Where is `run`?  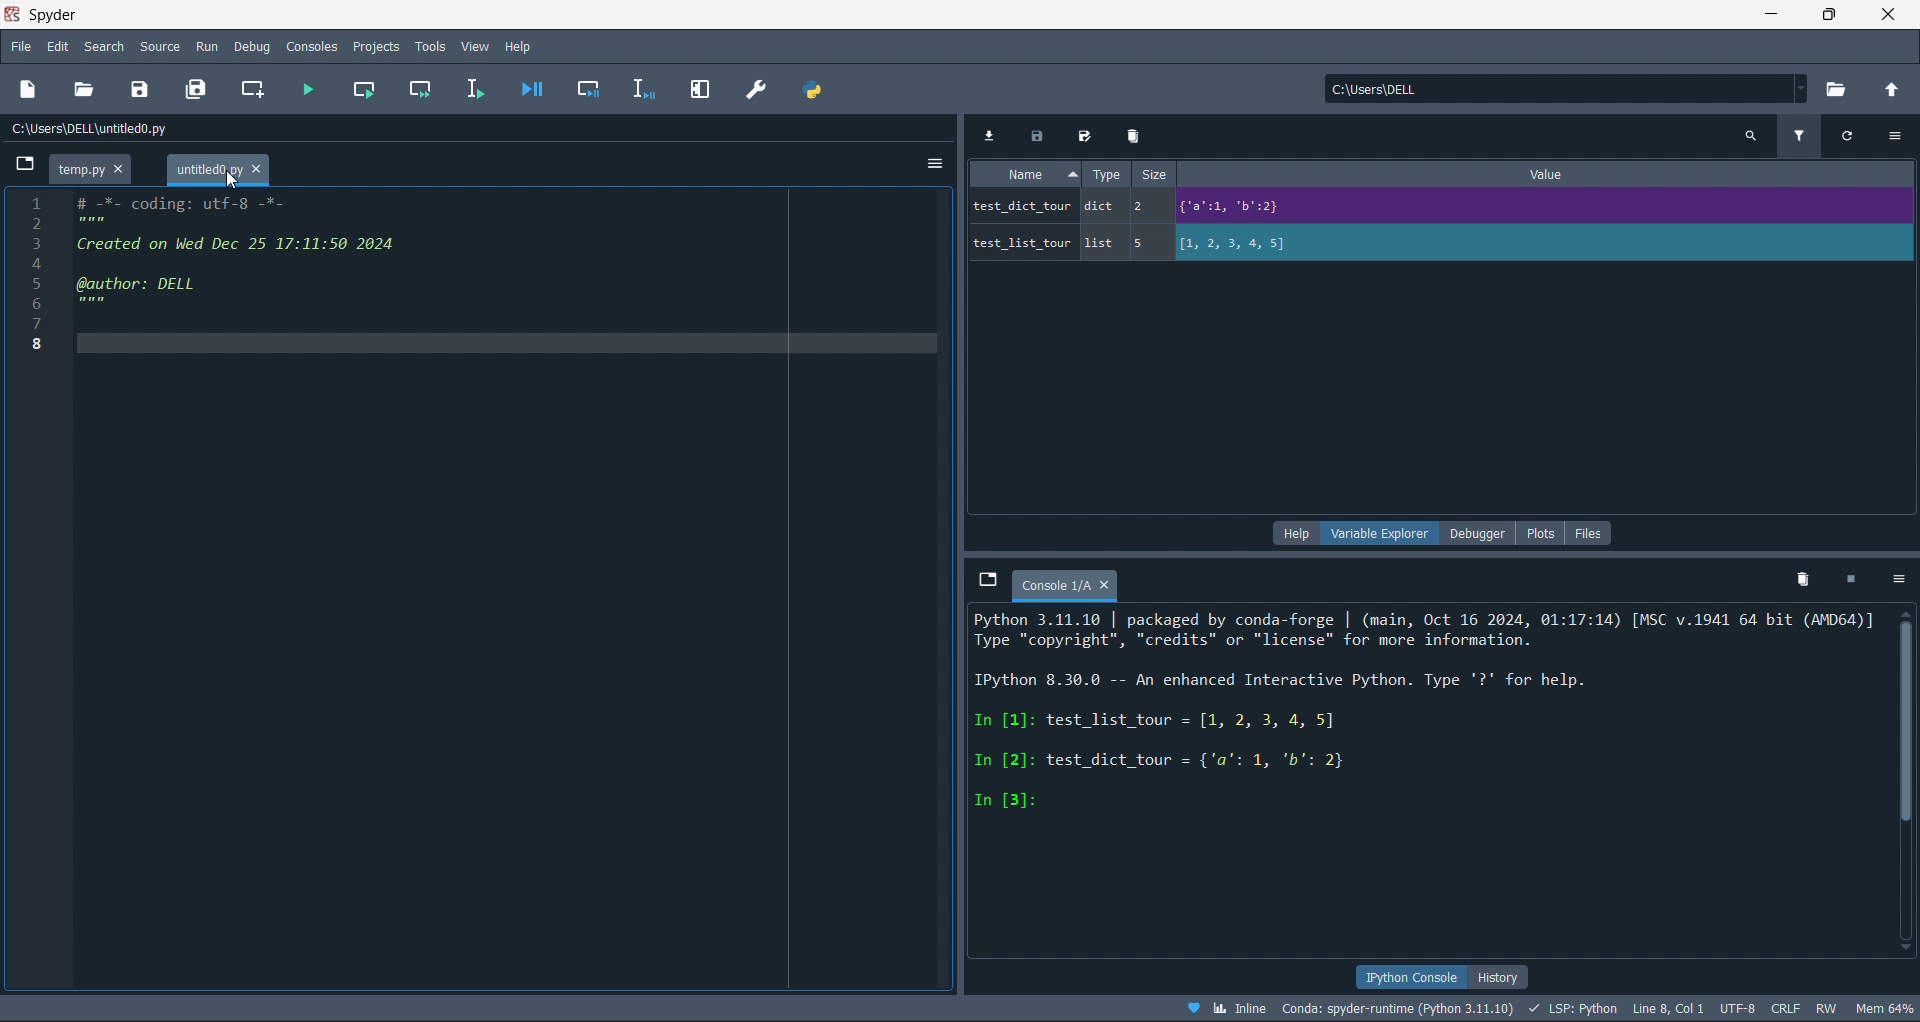
run is located at coordinates (205, 46).